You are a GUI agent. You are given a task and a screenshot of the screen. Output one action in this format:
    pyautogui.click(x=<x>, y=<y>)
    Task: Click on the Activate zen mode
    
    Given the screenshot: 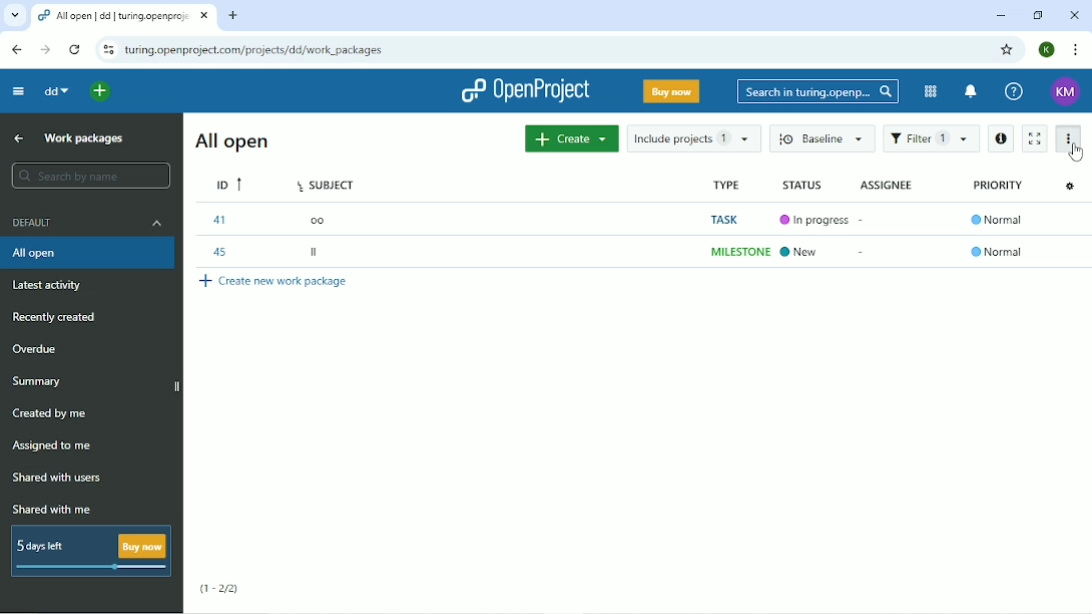 What is the action you would take?
    pyautogui.click(x=1035, y=138)
    